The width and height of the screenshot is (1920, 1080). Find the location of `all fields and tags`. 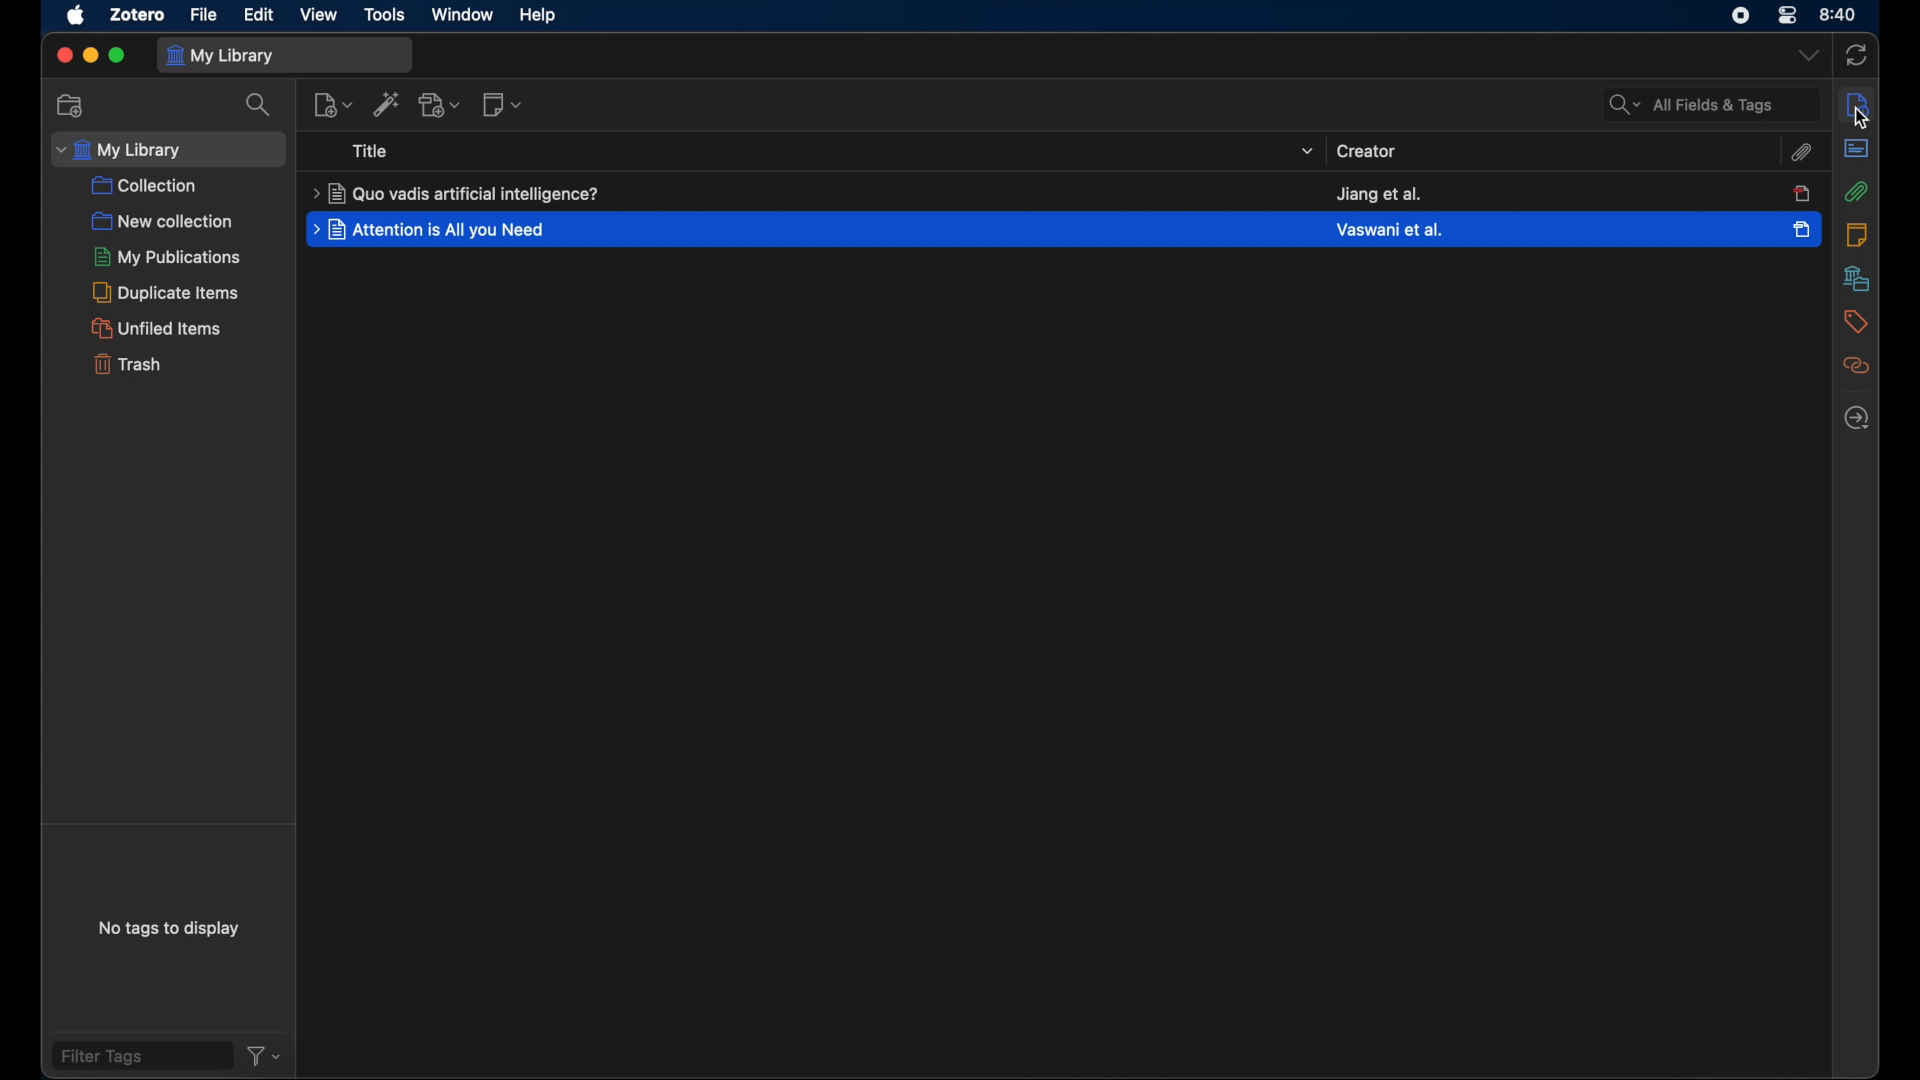

all fields and tags is located at coordinates (1712, 104).